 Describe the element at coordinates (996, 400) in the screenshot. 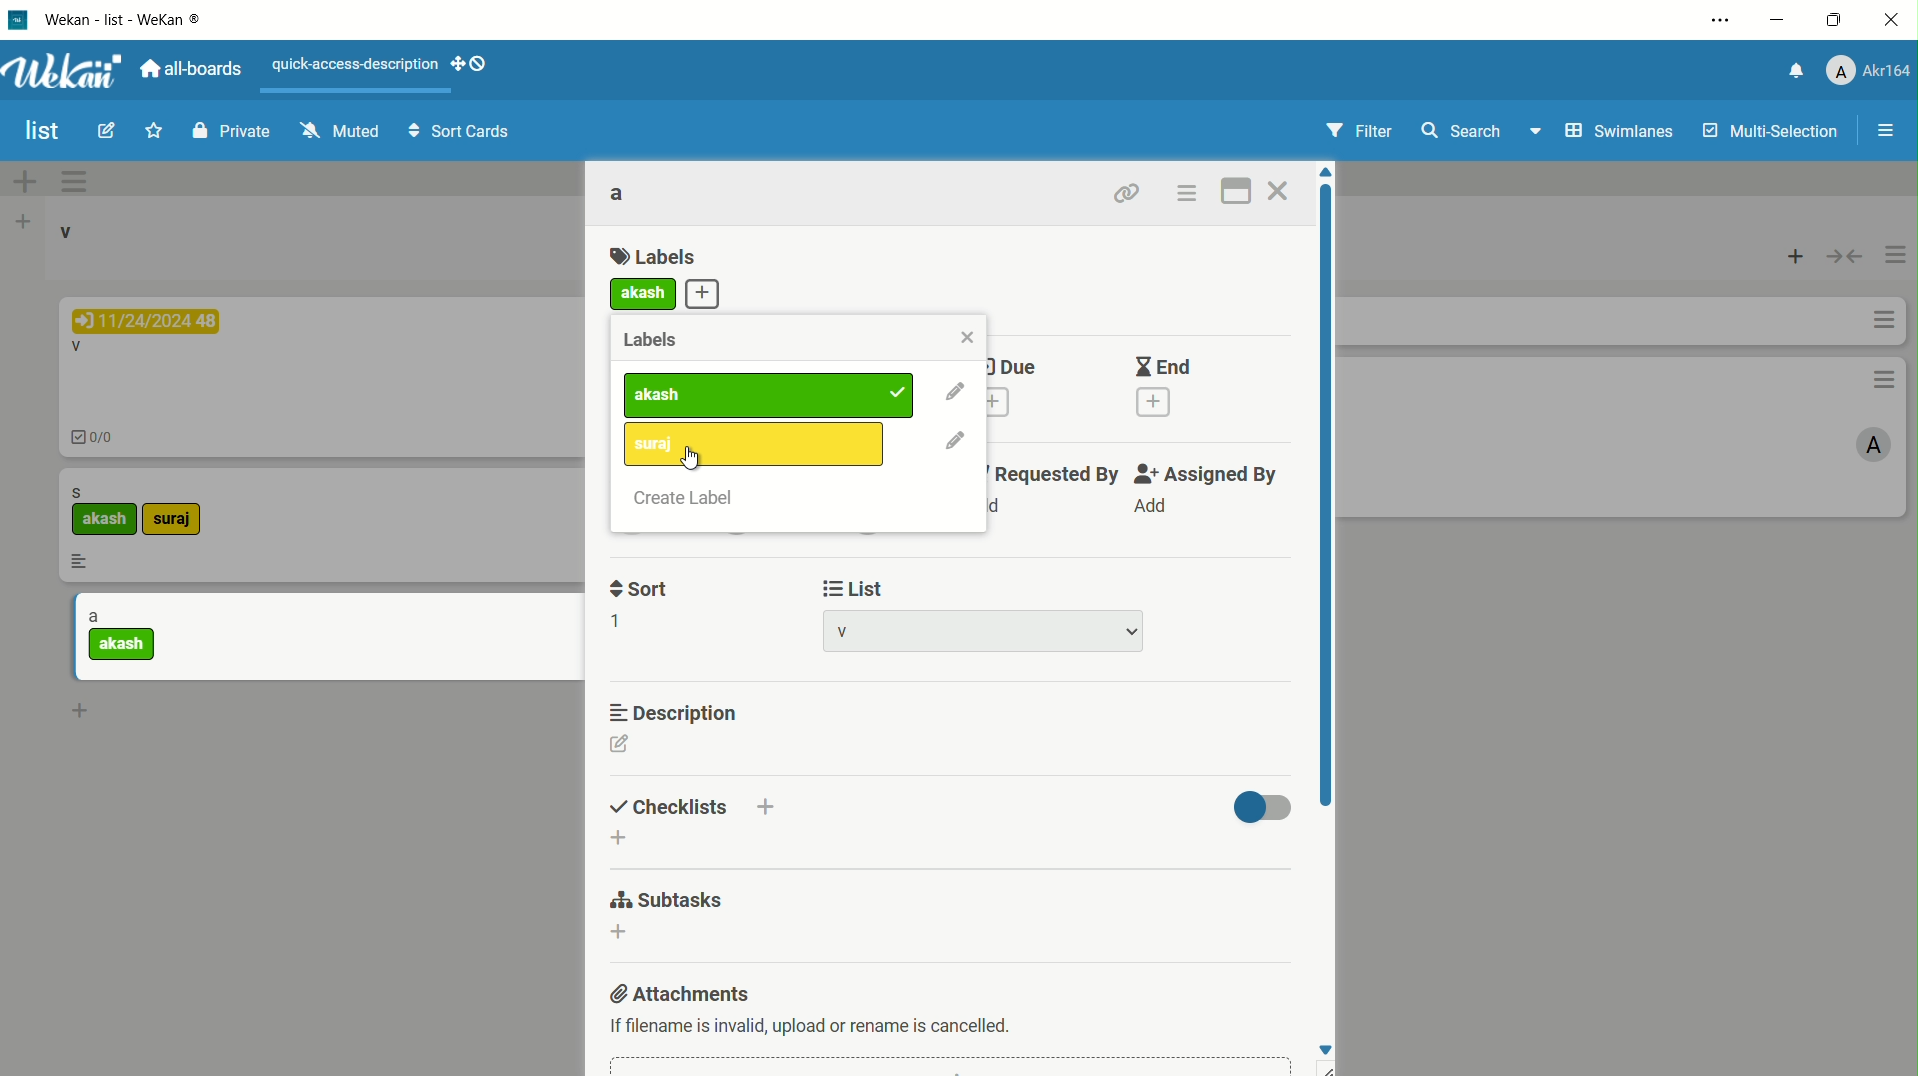

I see `add due date` at that location.